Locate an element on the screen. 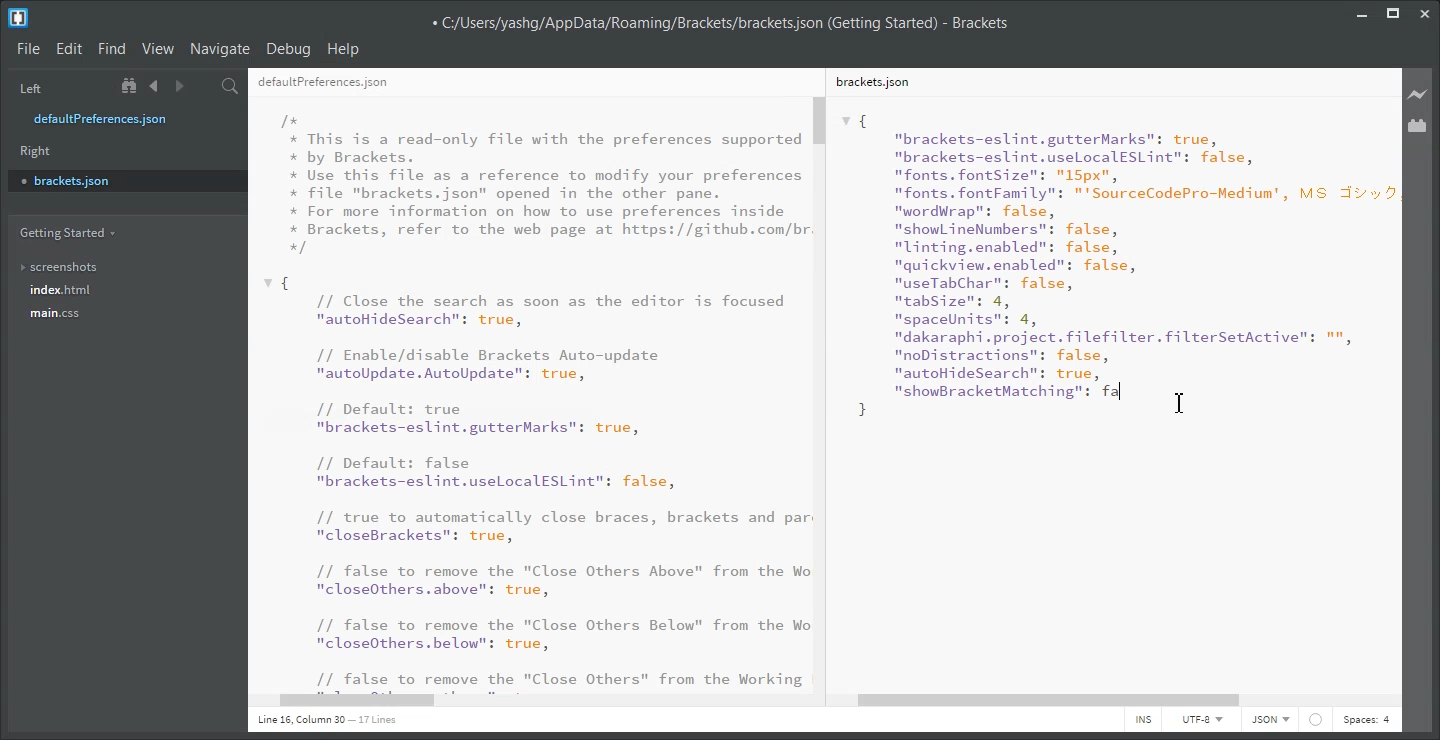 This screenshot has width=1440, height=740. Line 1, Column 1 - 17 Lines is located at coordinates (324, 721).